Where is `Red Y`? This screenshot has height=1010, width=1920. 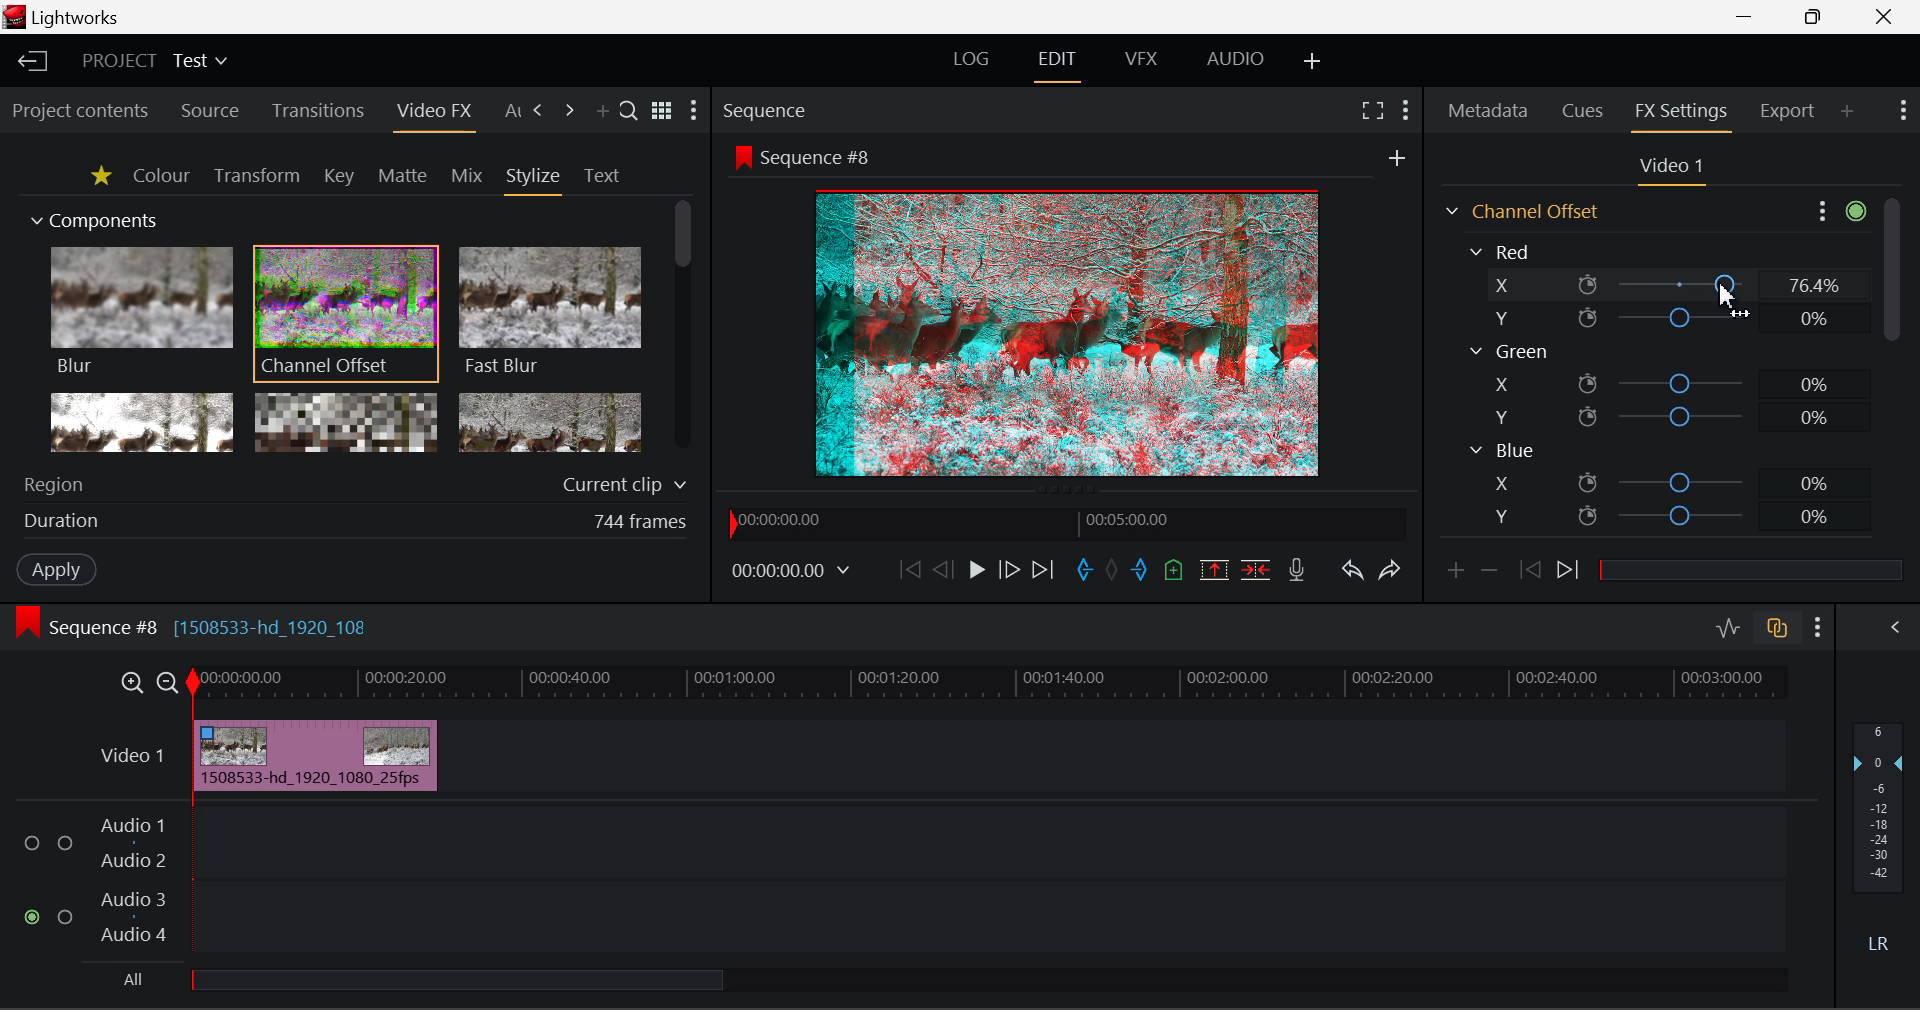
Red Y is located at coordinates (1658, 318).